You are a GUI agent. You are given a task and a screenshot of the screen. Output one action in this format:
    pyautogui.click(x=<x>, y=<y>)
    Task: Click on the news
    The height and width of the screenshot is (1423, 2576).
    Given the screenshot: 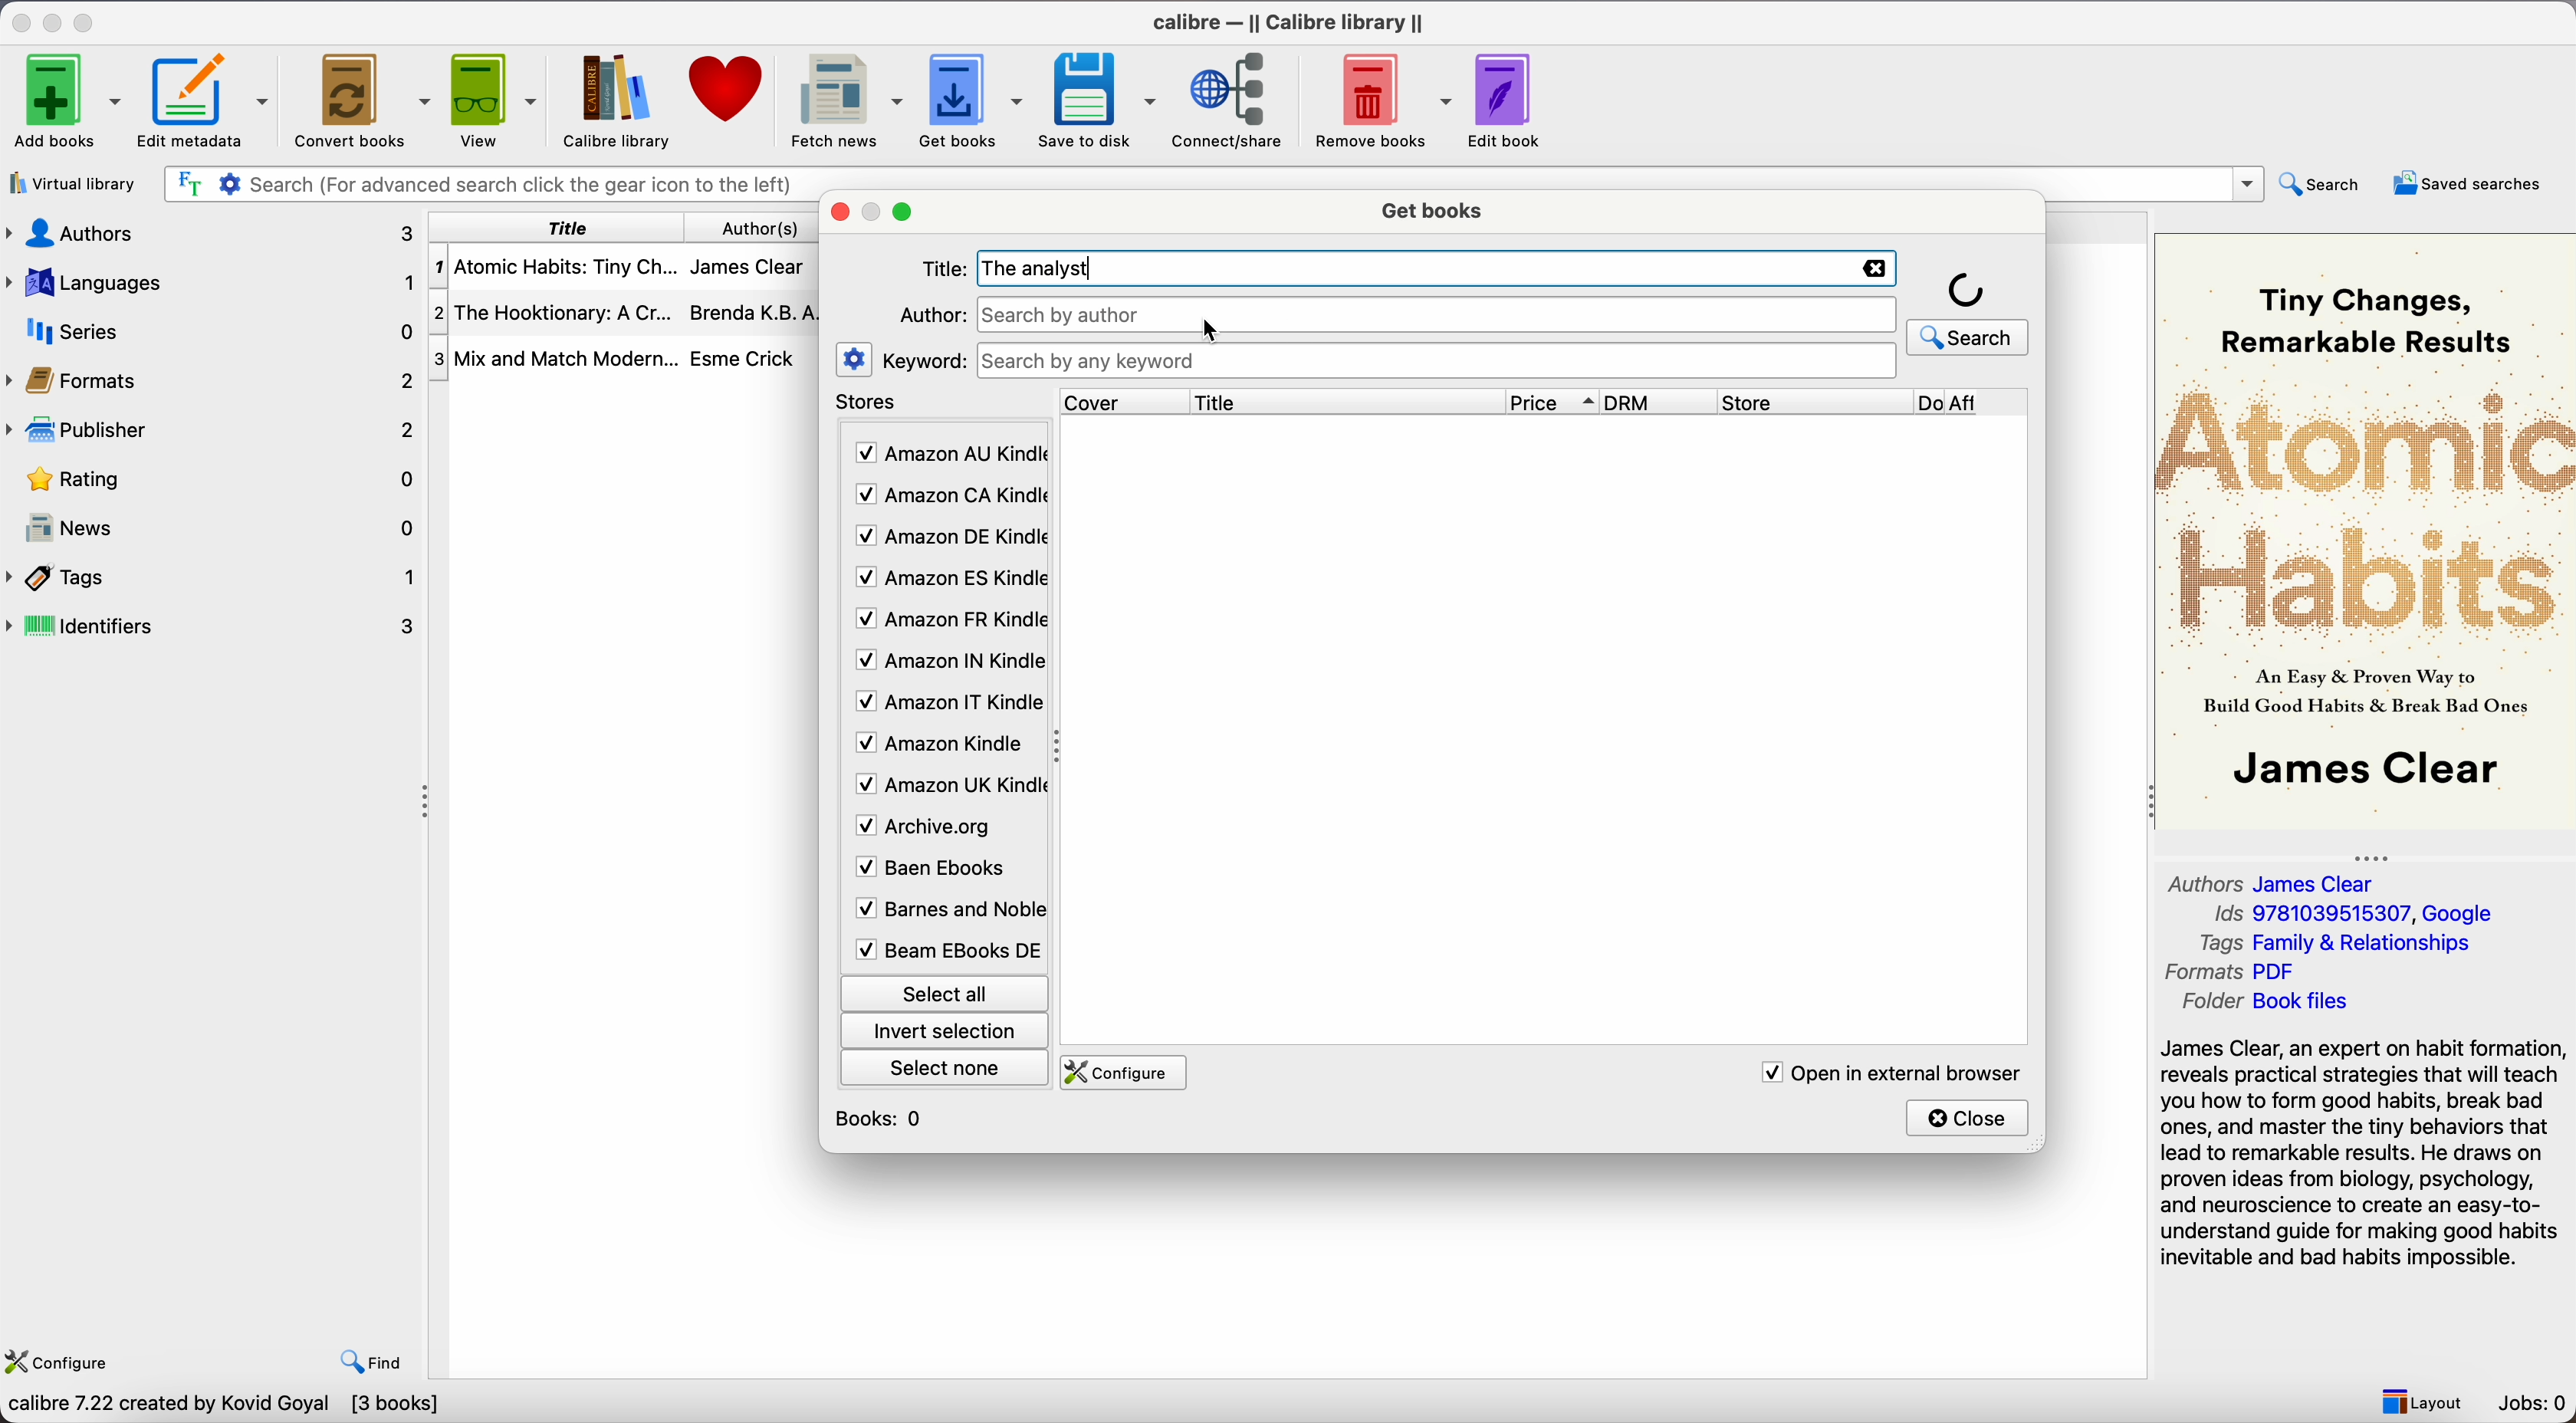 What is the action you would take?
    pyautogui.click(x=216, y=530)
    